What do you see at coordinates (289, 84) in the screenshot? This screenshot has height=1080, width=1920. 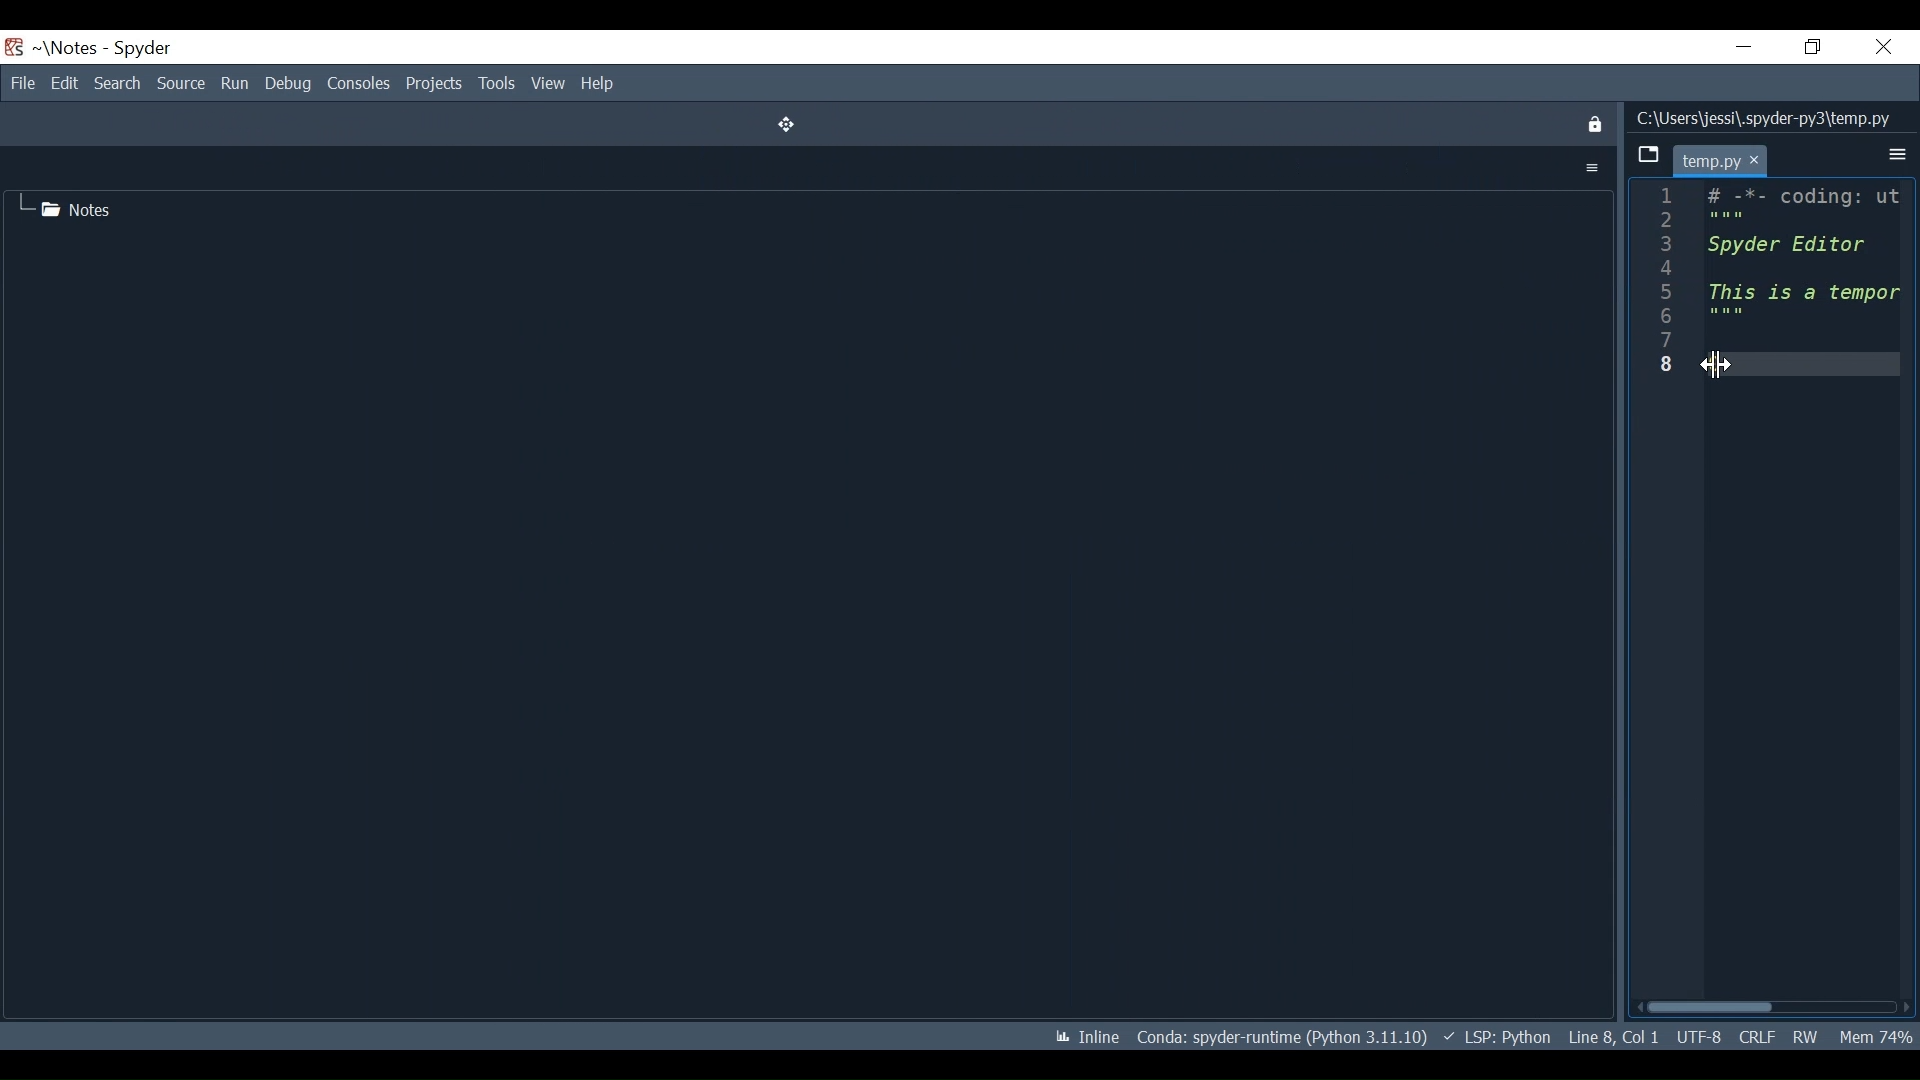 I see `Debug` at bounding box center [289, 84].